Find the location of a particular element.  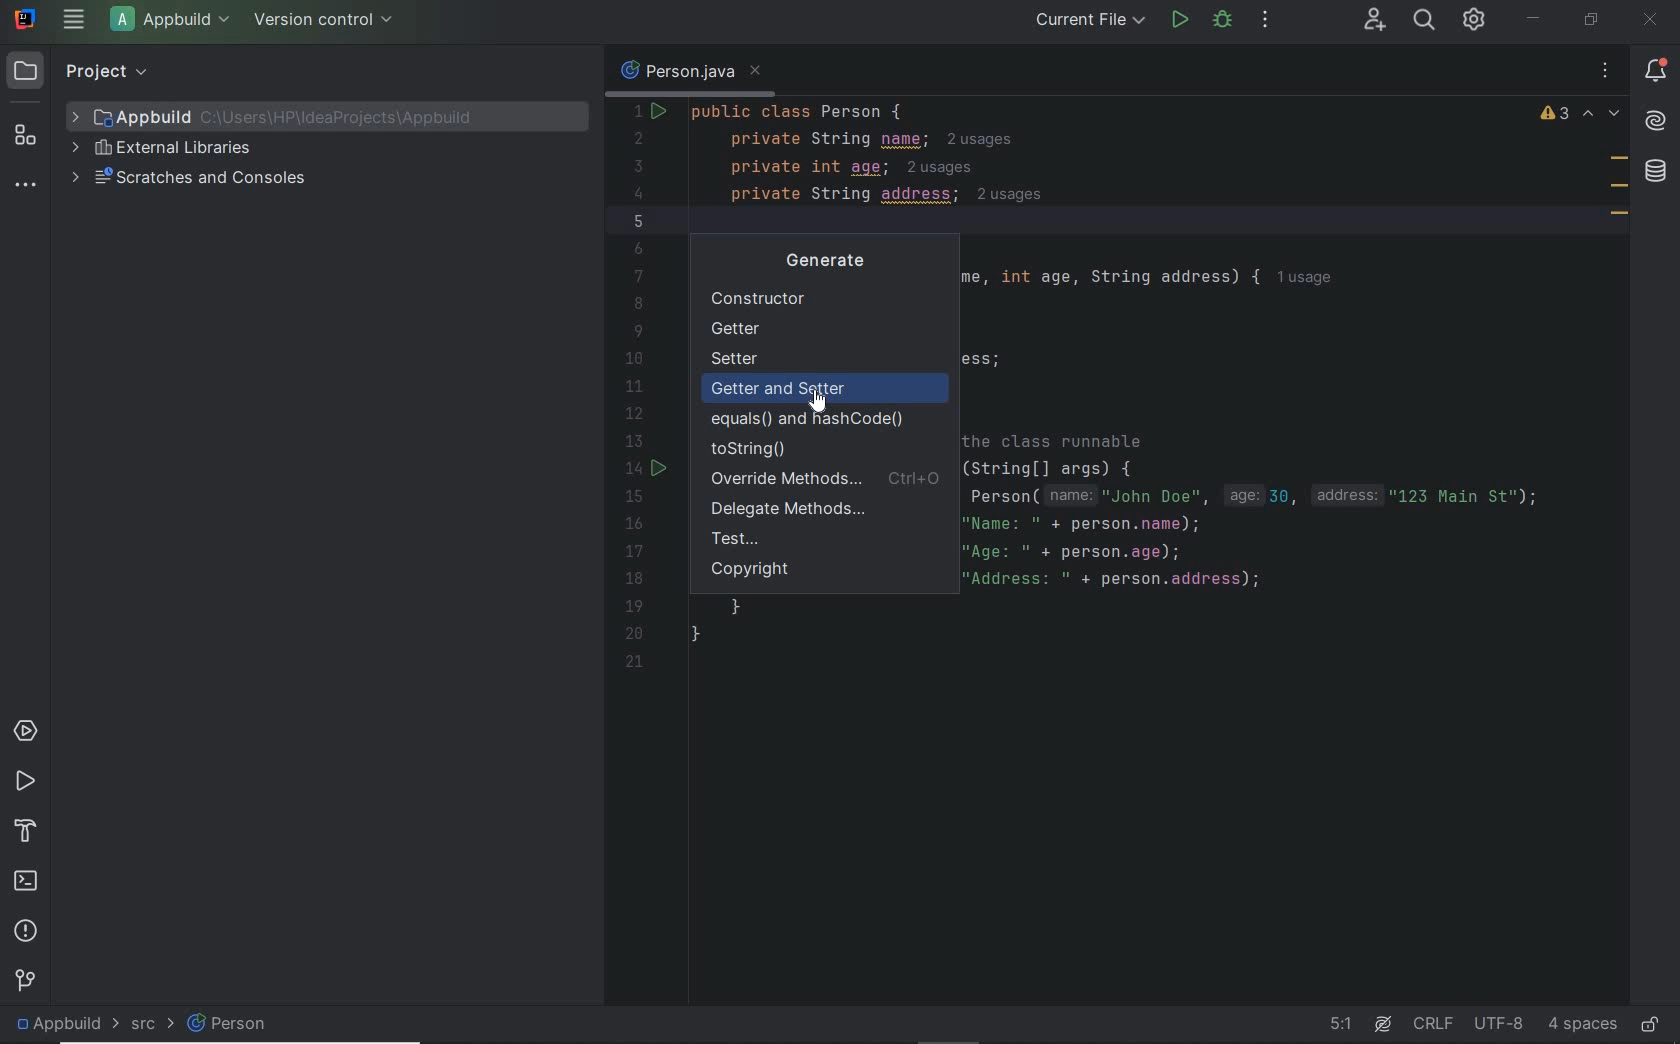

project file name is located at coordinates (174, 22).